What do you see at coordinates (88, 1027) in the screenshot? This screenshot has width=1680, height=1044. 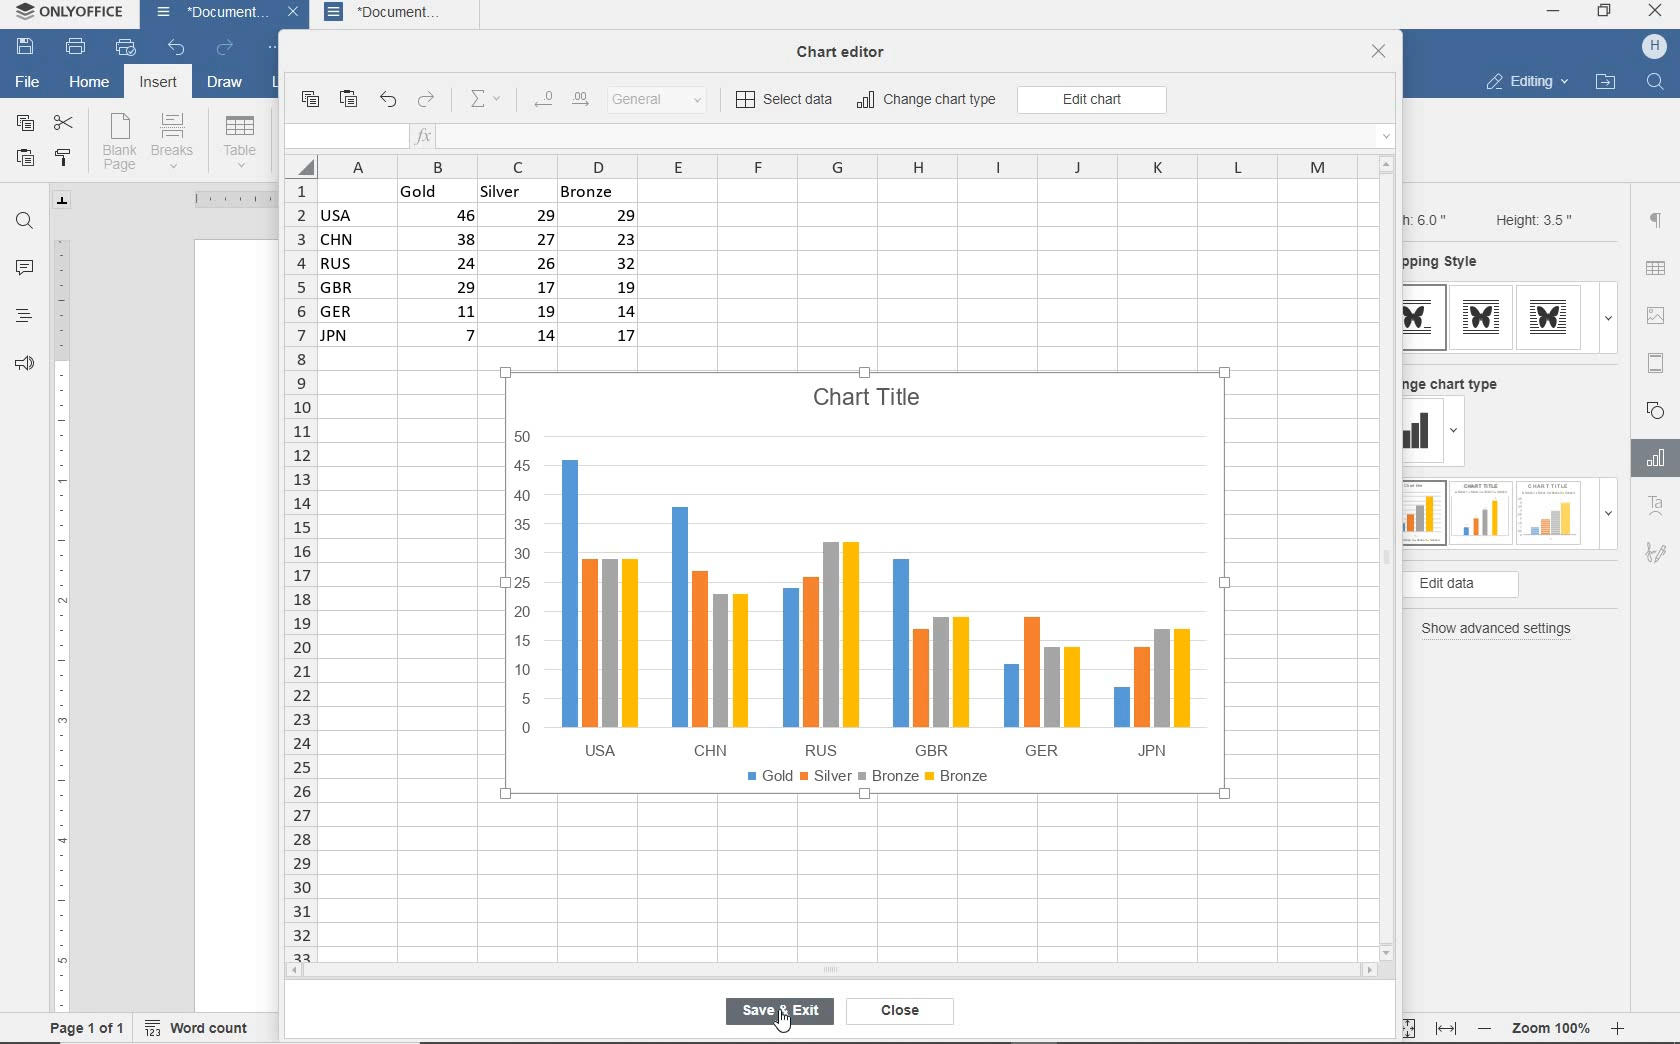 I see `page 1 of 1` at bounding box center [88, 1027].